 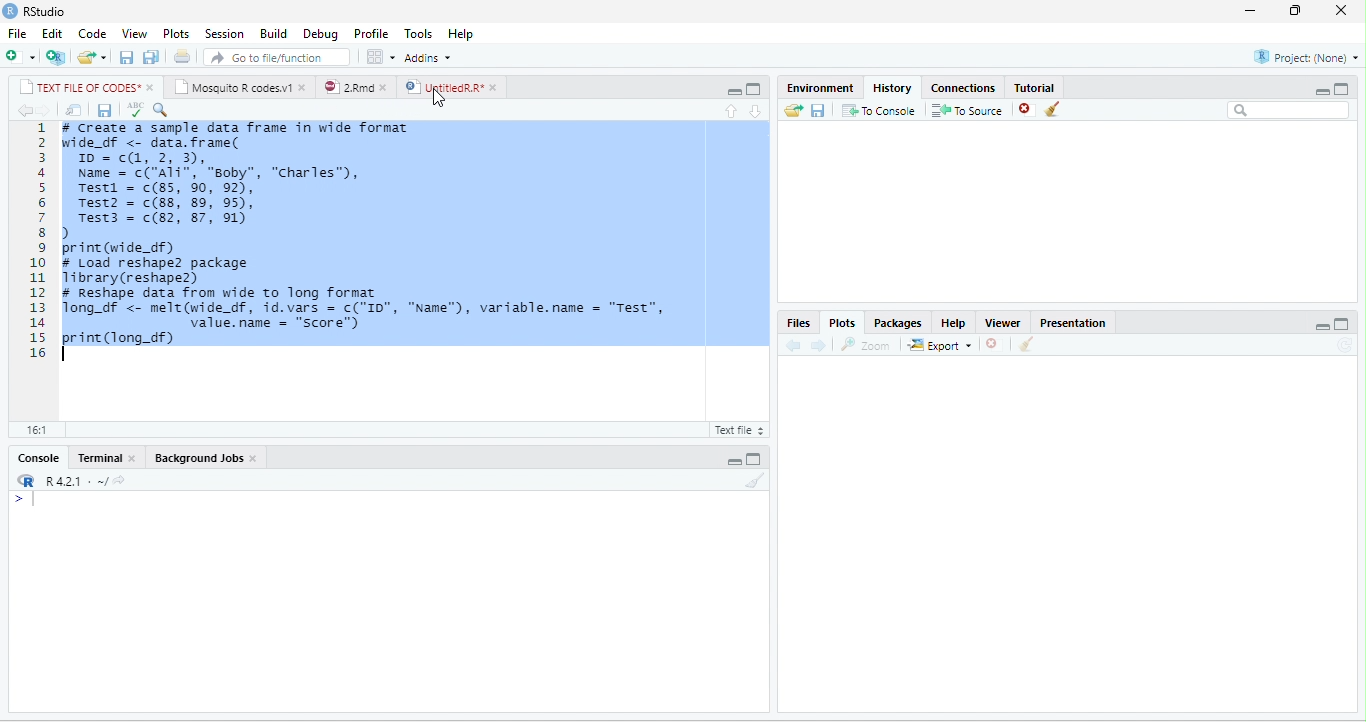 I want to click on To Source, so click(x=968, y=109).